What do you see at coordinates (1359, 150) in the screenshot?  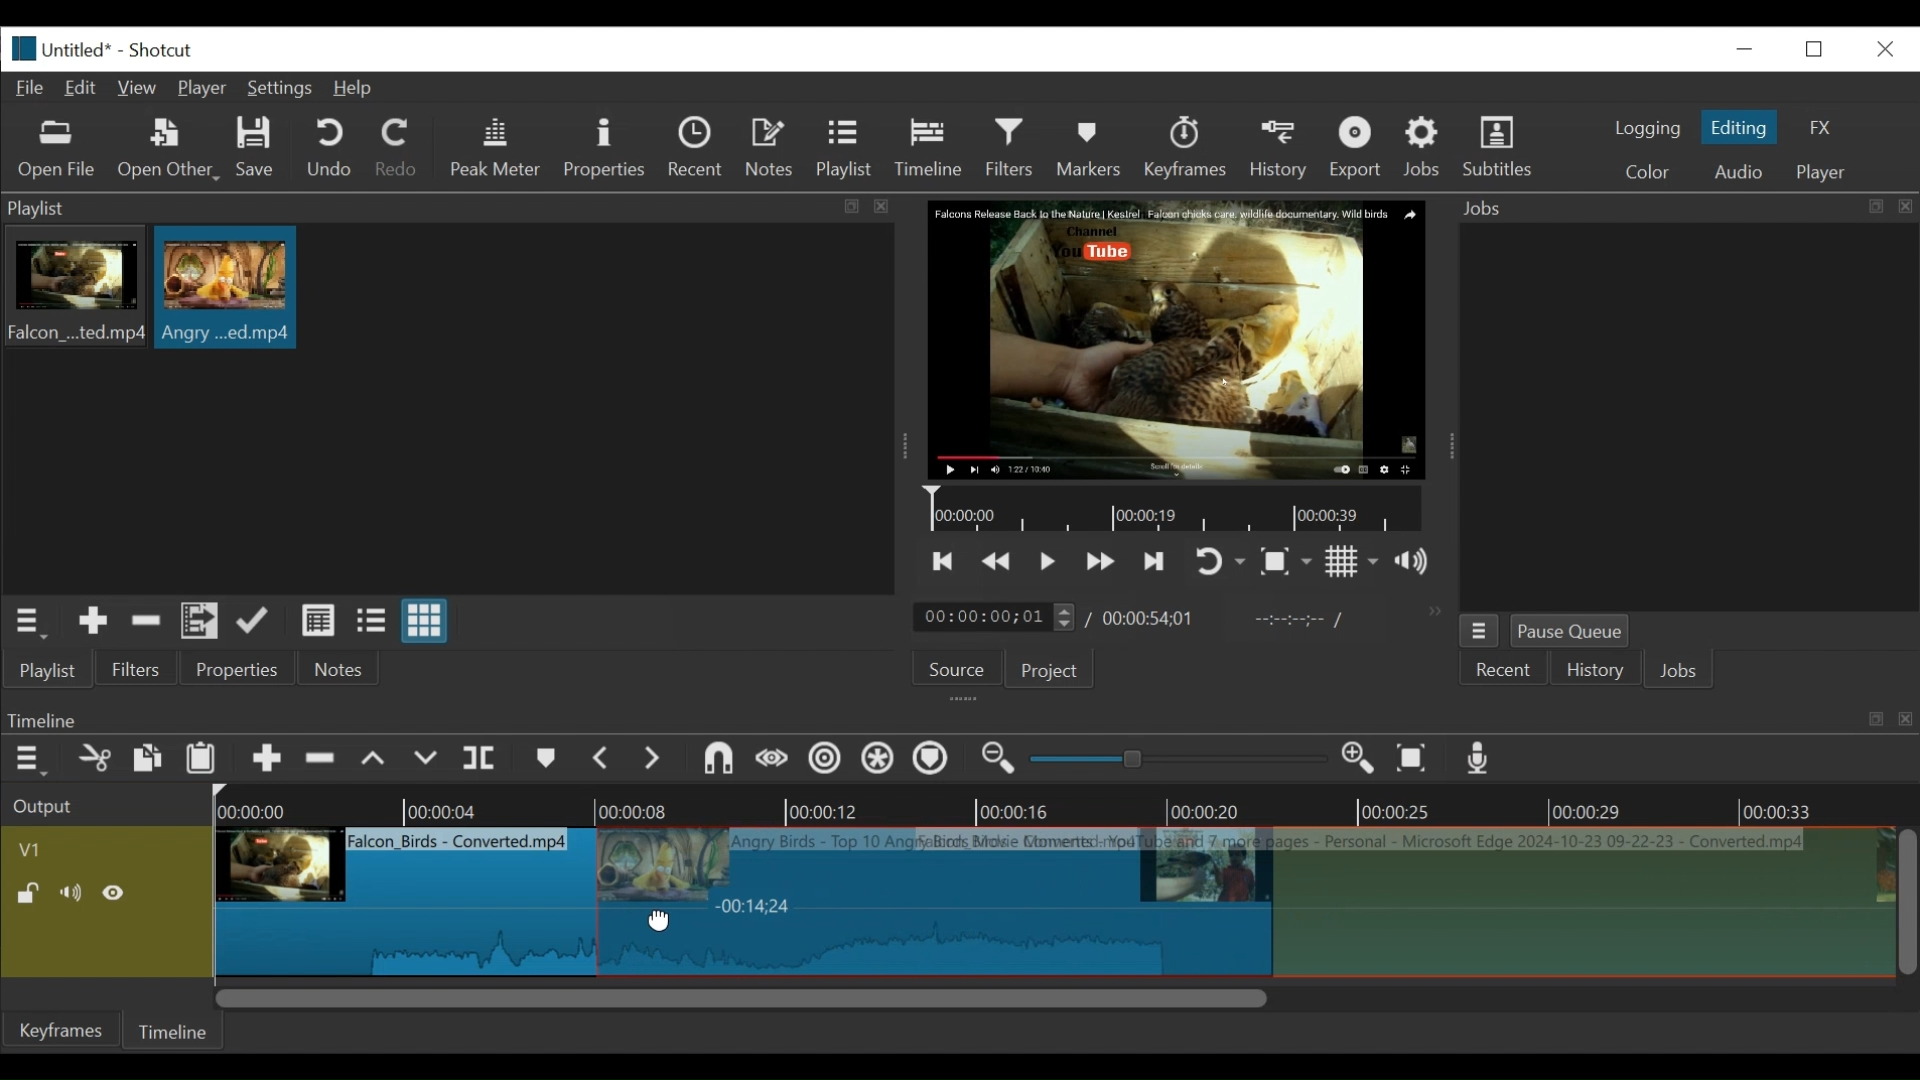 I see `Export` at bounding box center [1359, 150].